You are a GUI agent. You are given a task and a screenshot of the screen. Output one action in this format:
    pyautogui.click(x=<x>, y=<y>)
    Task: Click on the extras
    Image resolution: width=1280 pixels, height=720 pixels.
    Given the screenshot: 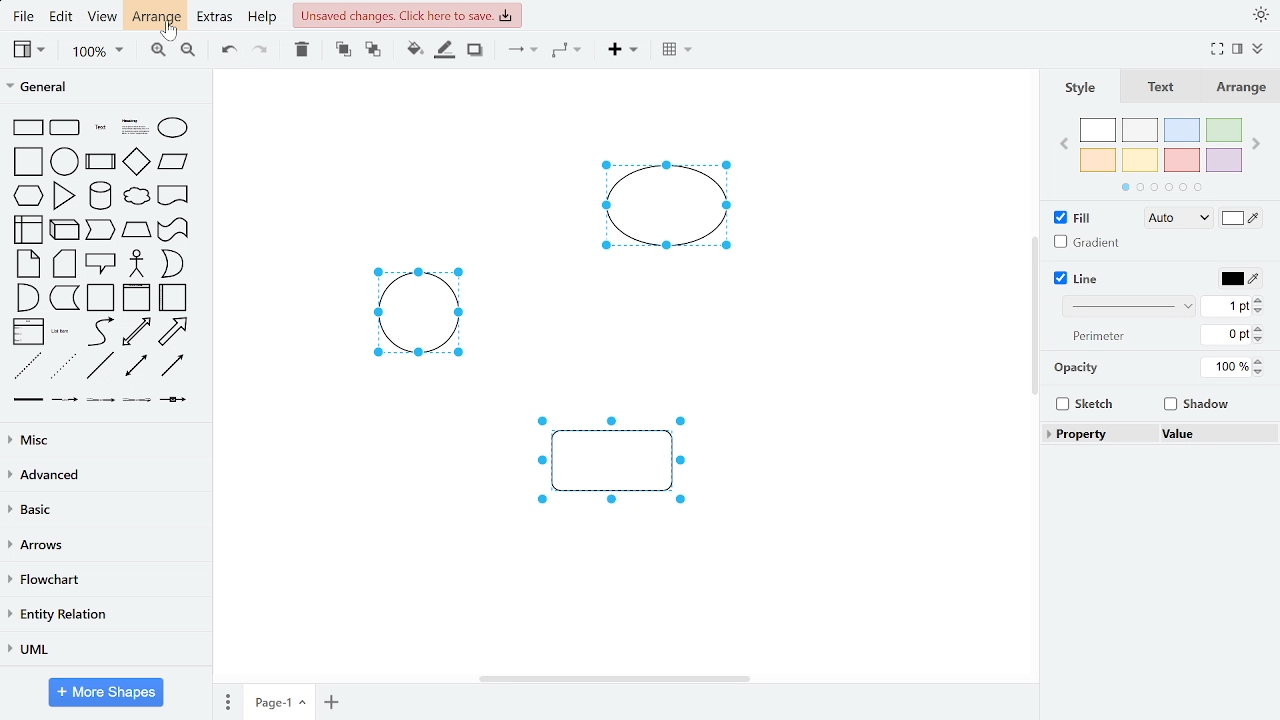 What is the action you would take?
    pyautogui.click(x=216, y=19)
    